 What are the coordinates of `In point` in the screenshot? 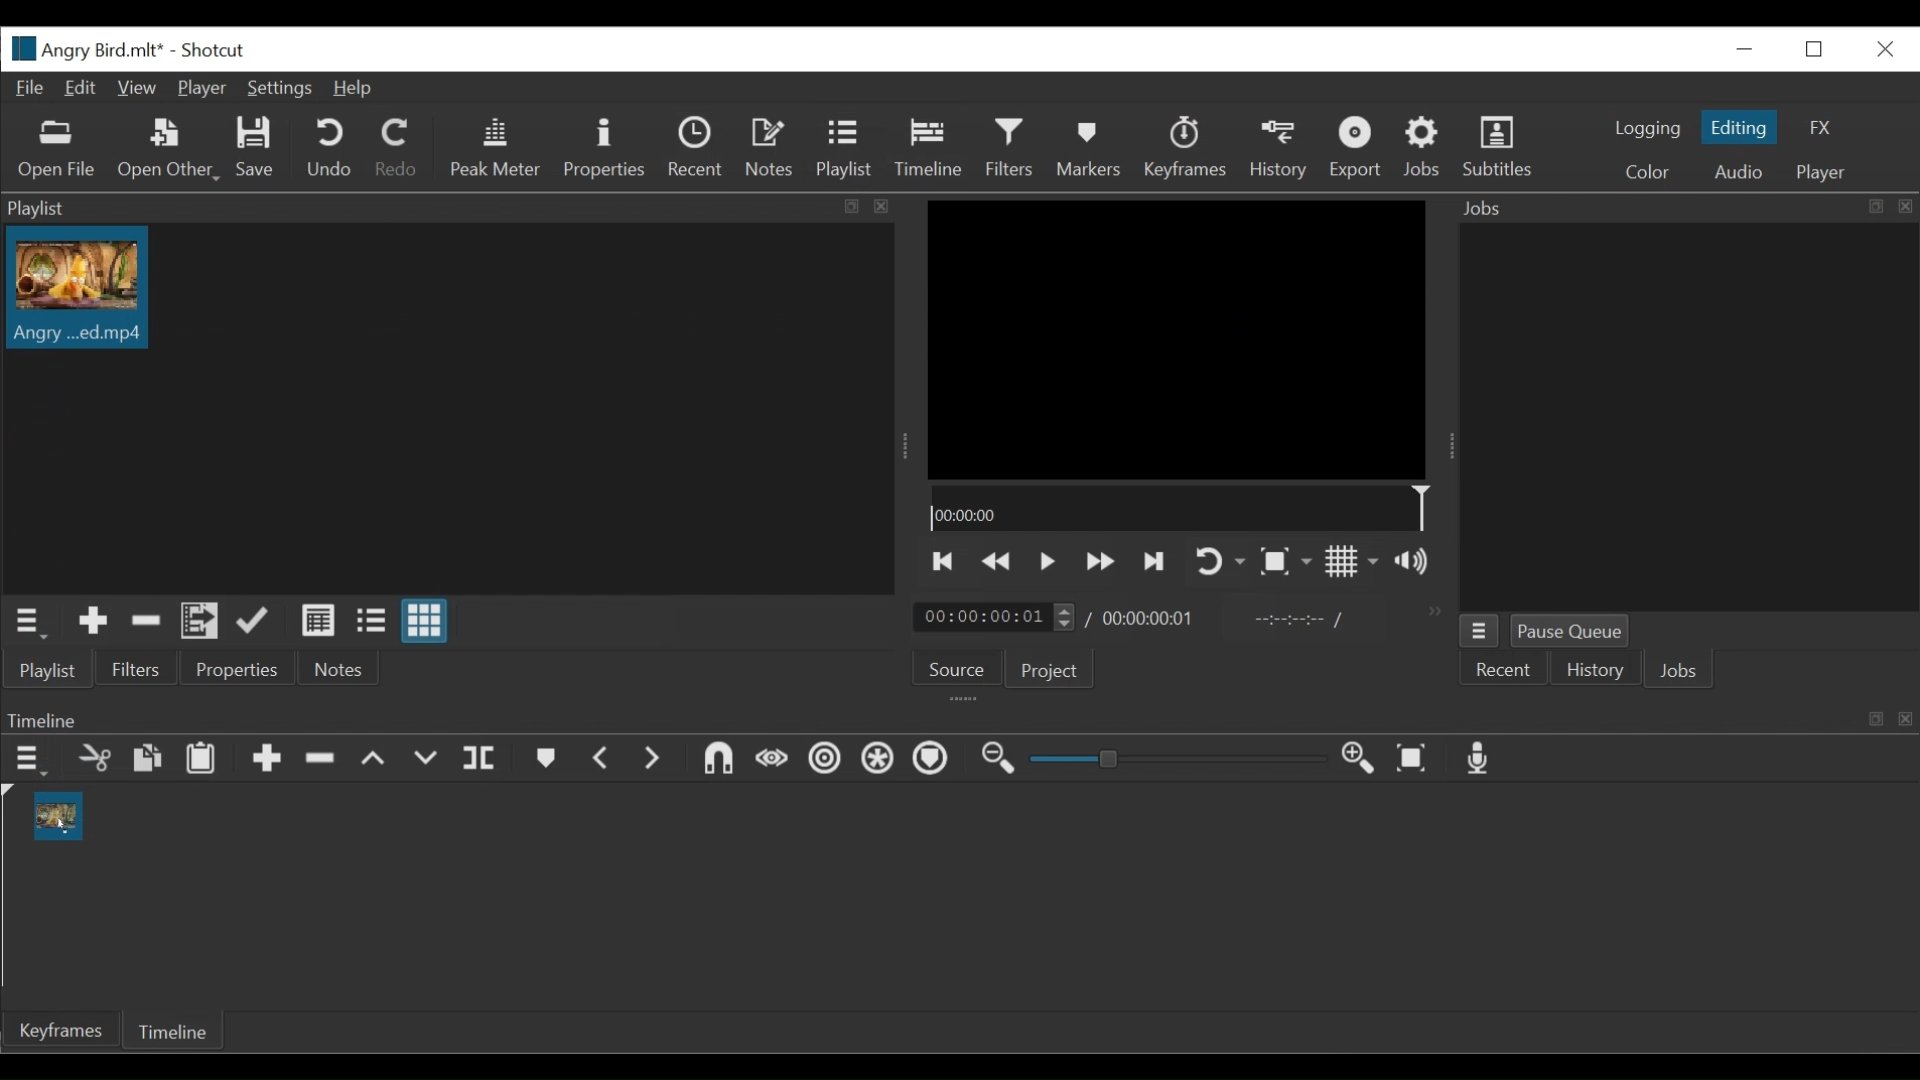 It's located at (1297, 619).